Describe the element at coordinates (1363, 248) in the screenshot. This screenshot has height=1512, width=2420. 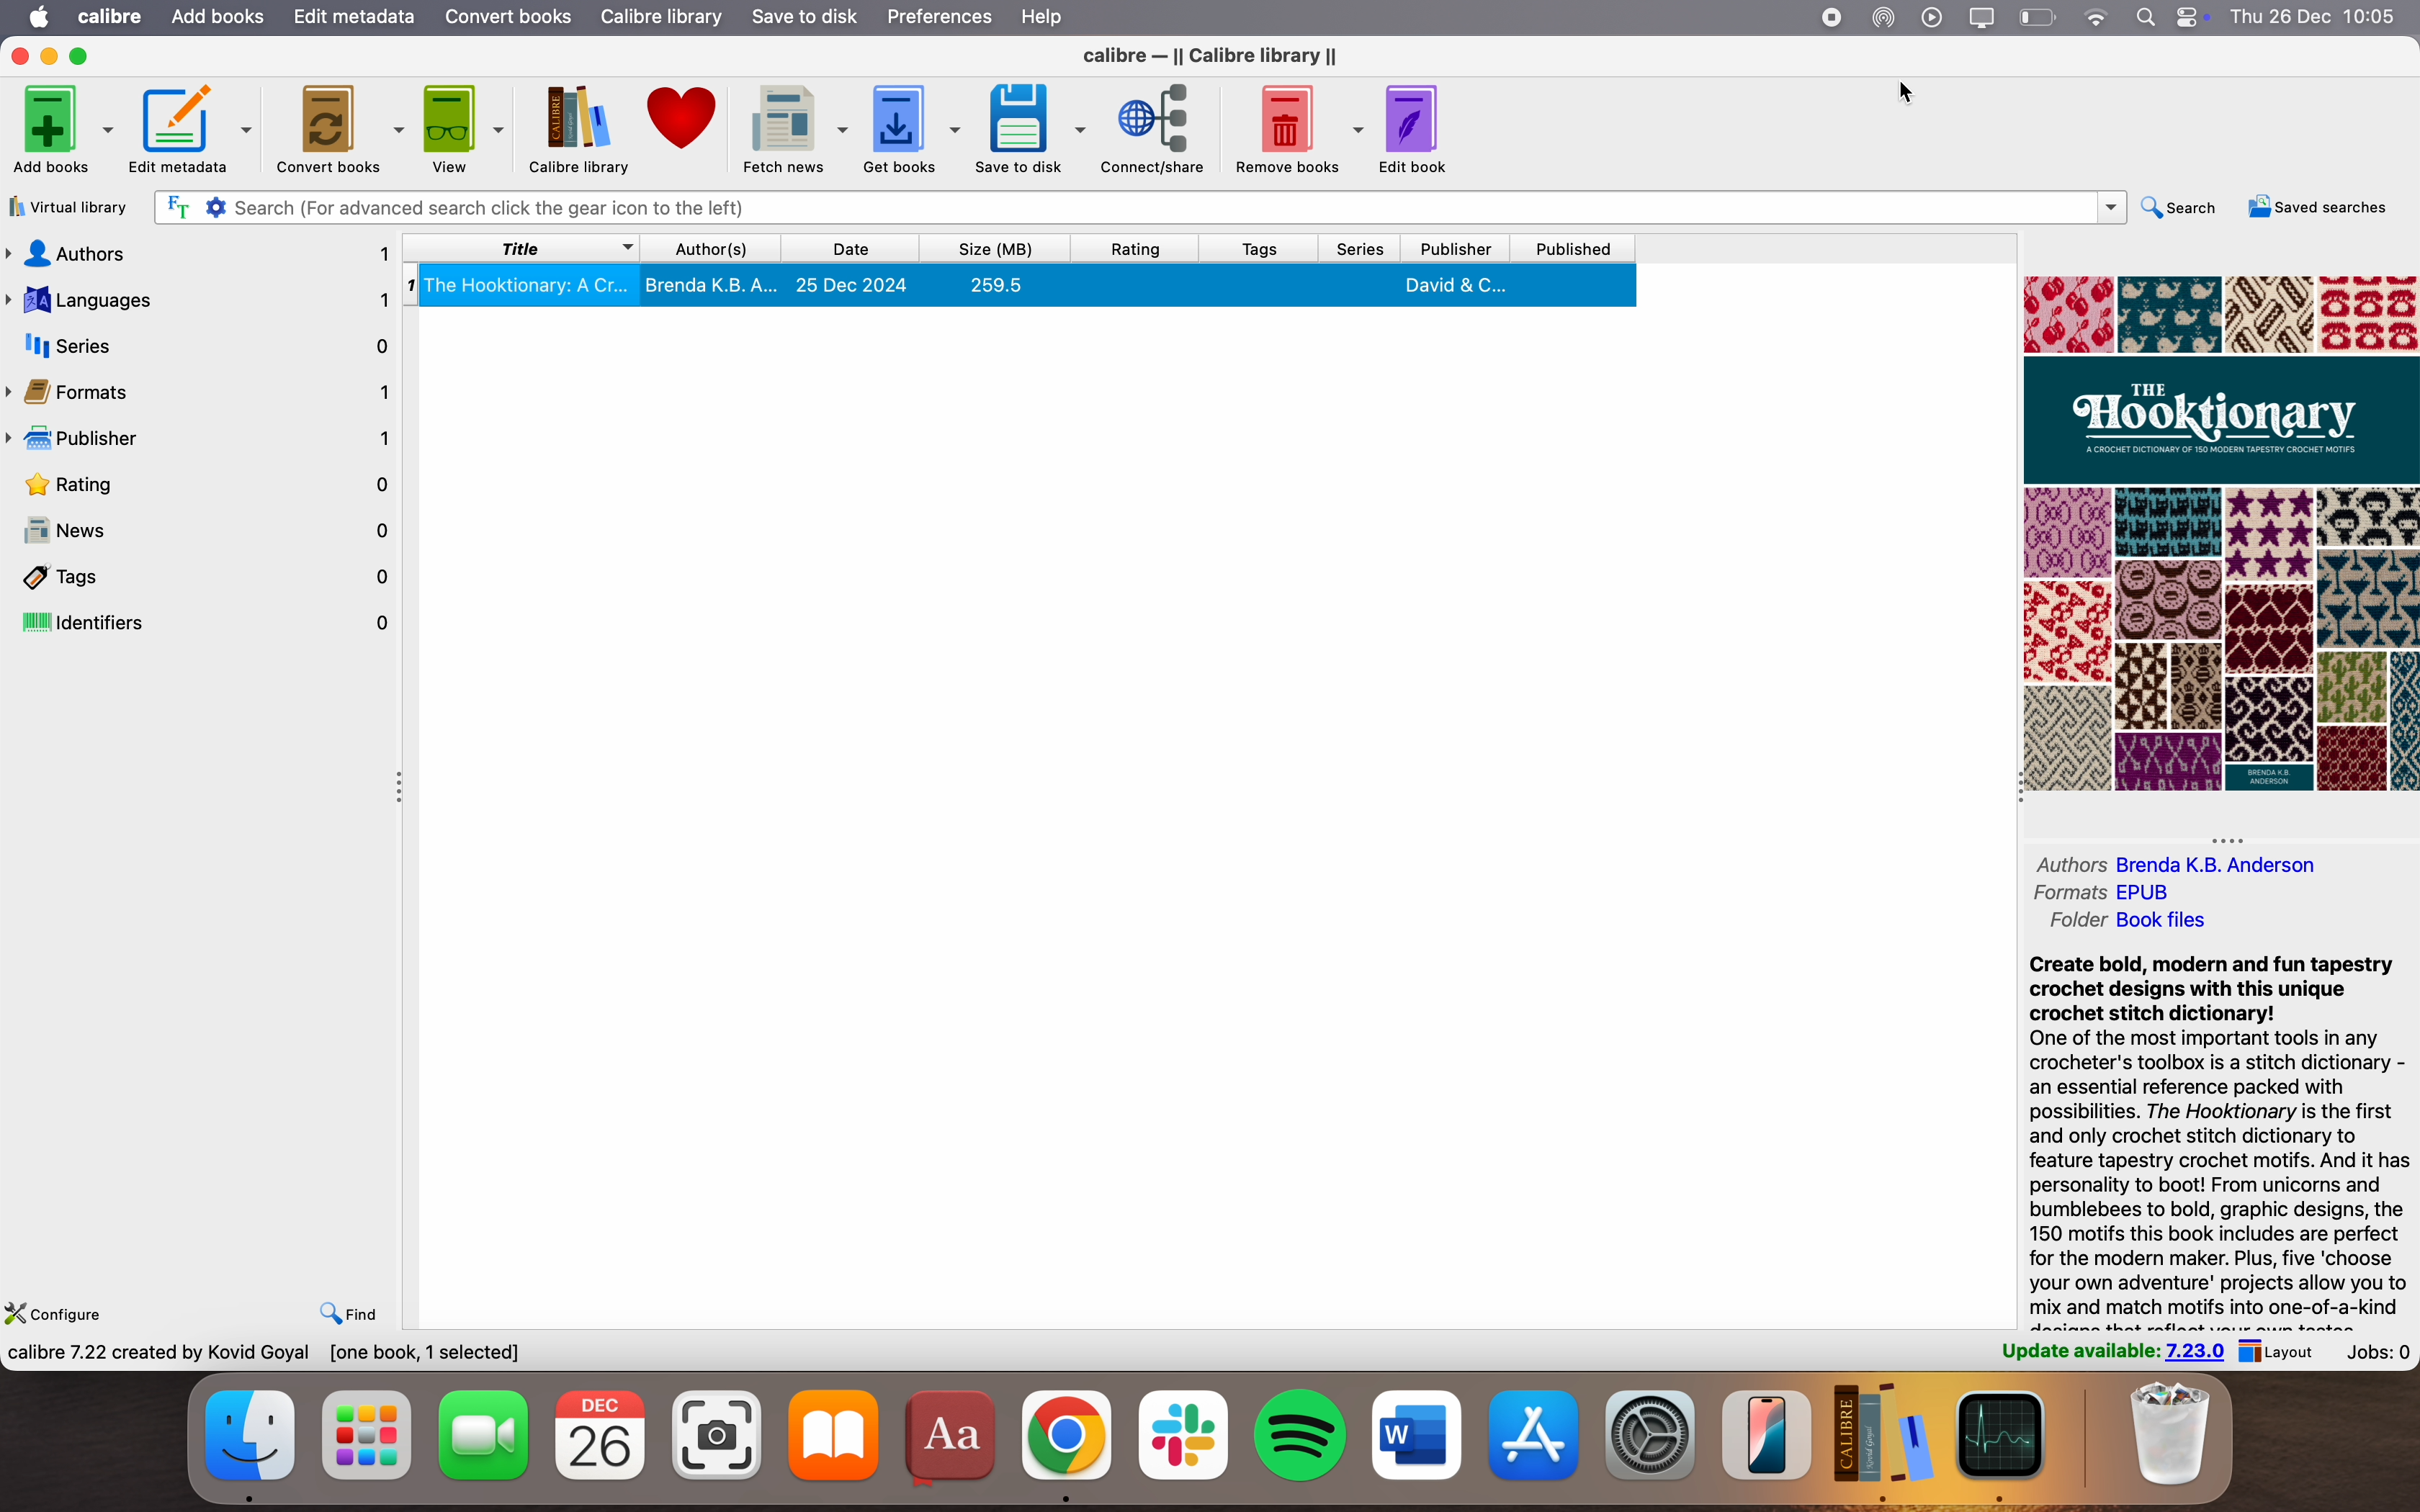
I see `series` at that location.